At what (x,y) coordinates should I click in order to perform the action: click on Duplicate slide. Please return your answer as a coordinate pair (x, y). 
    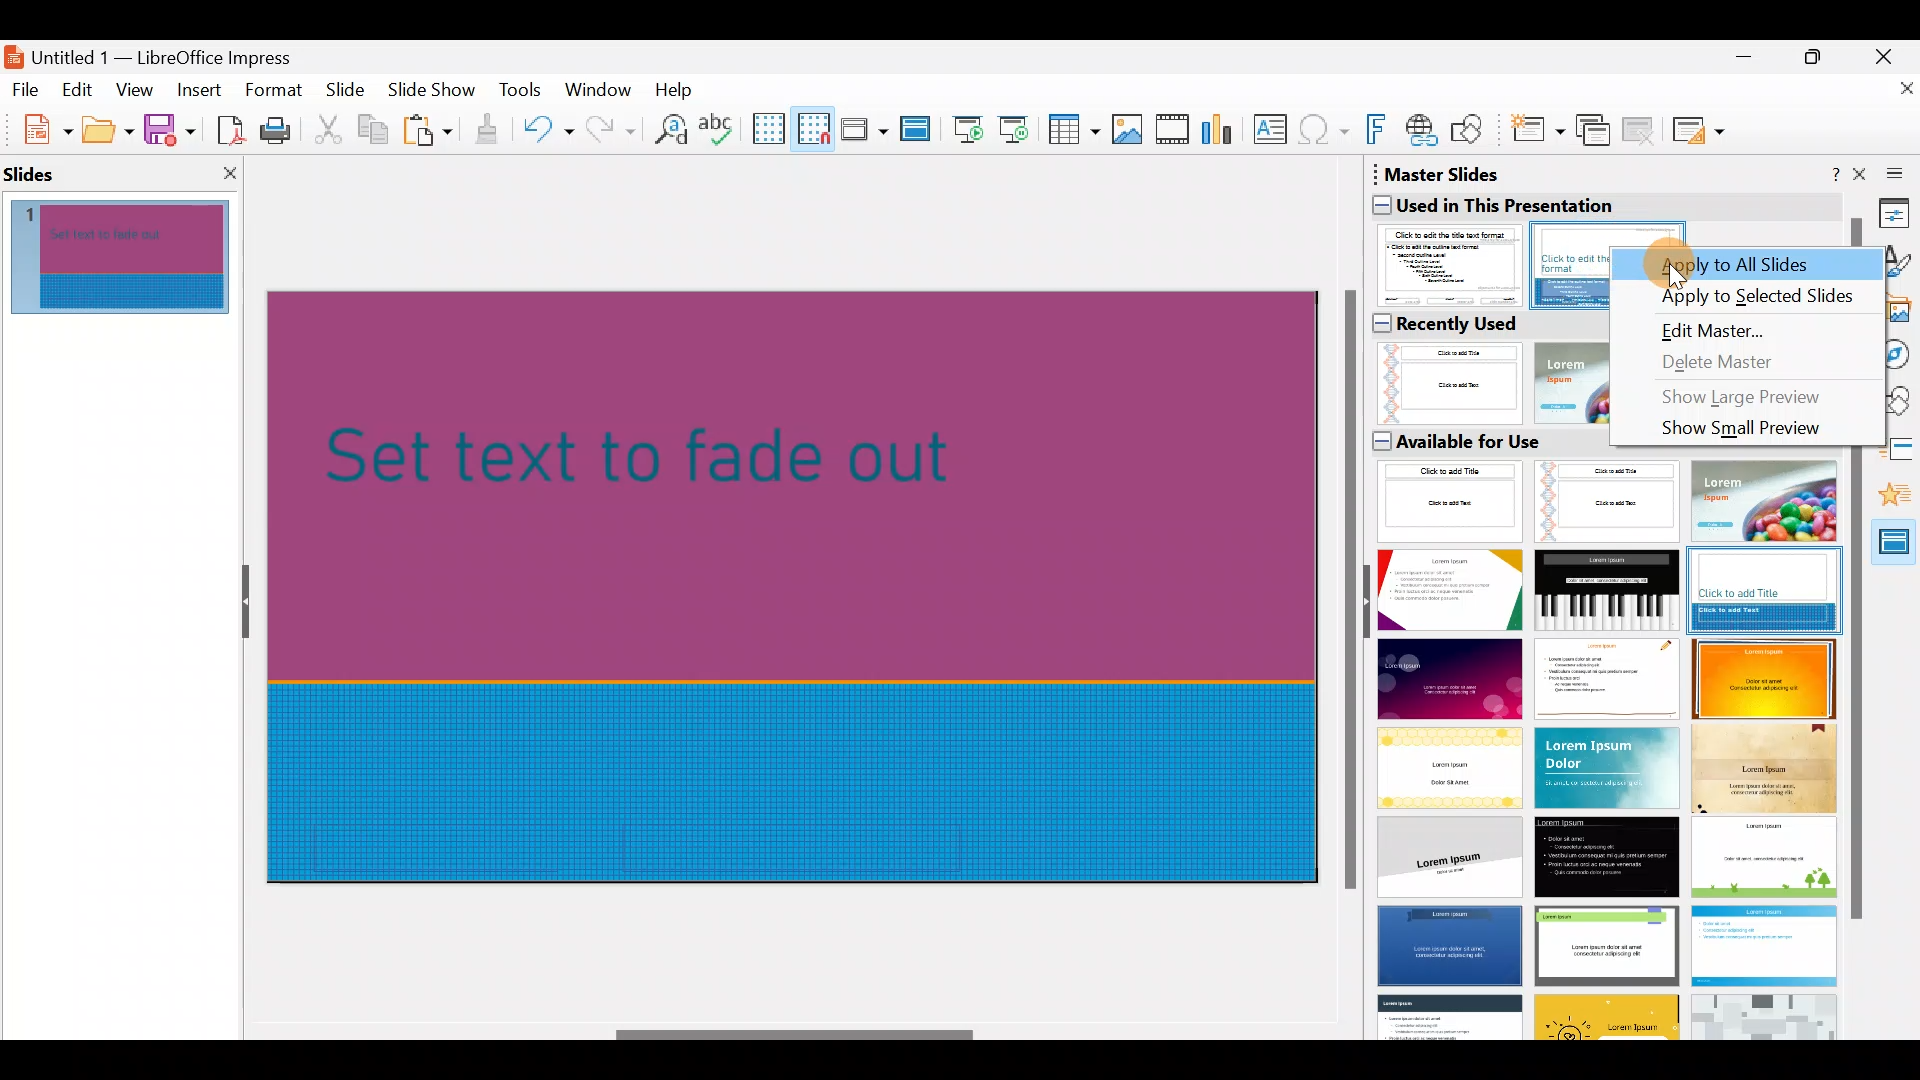
    Looking at the image, I should click on (1596, 131).